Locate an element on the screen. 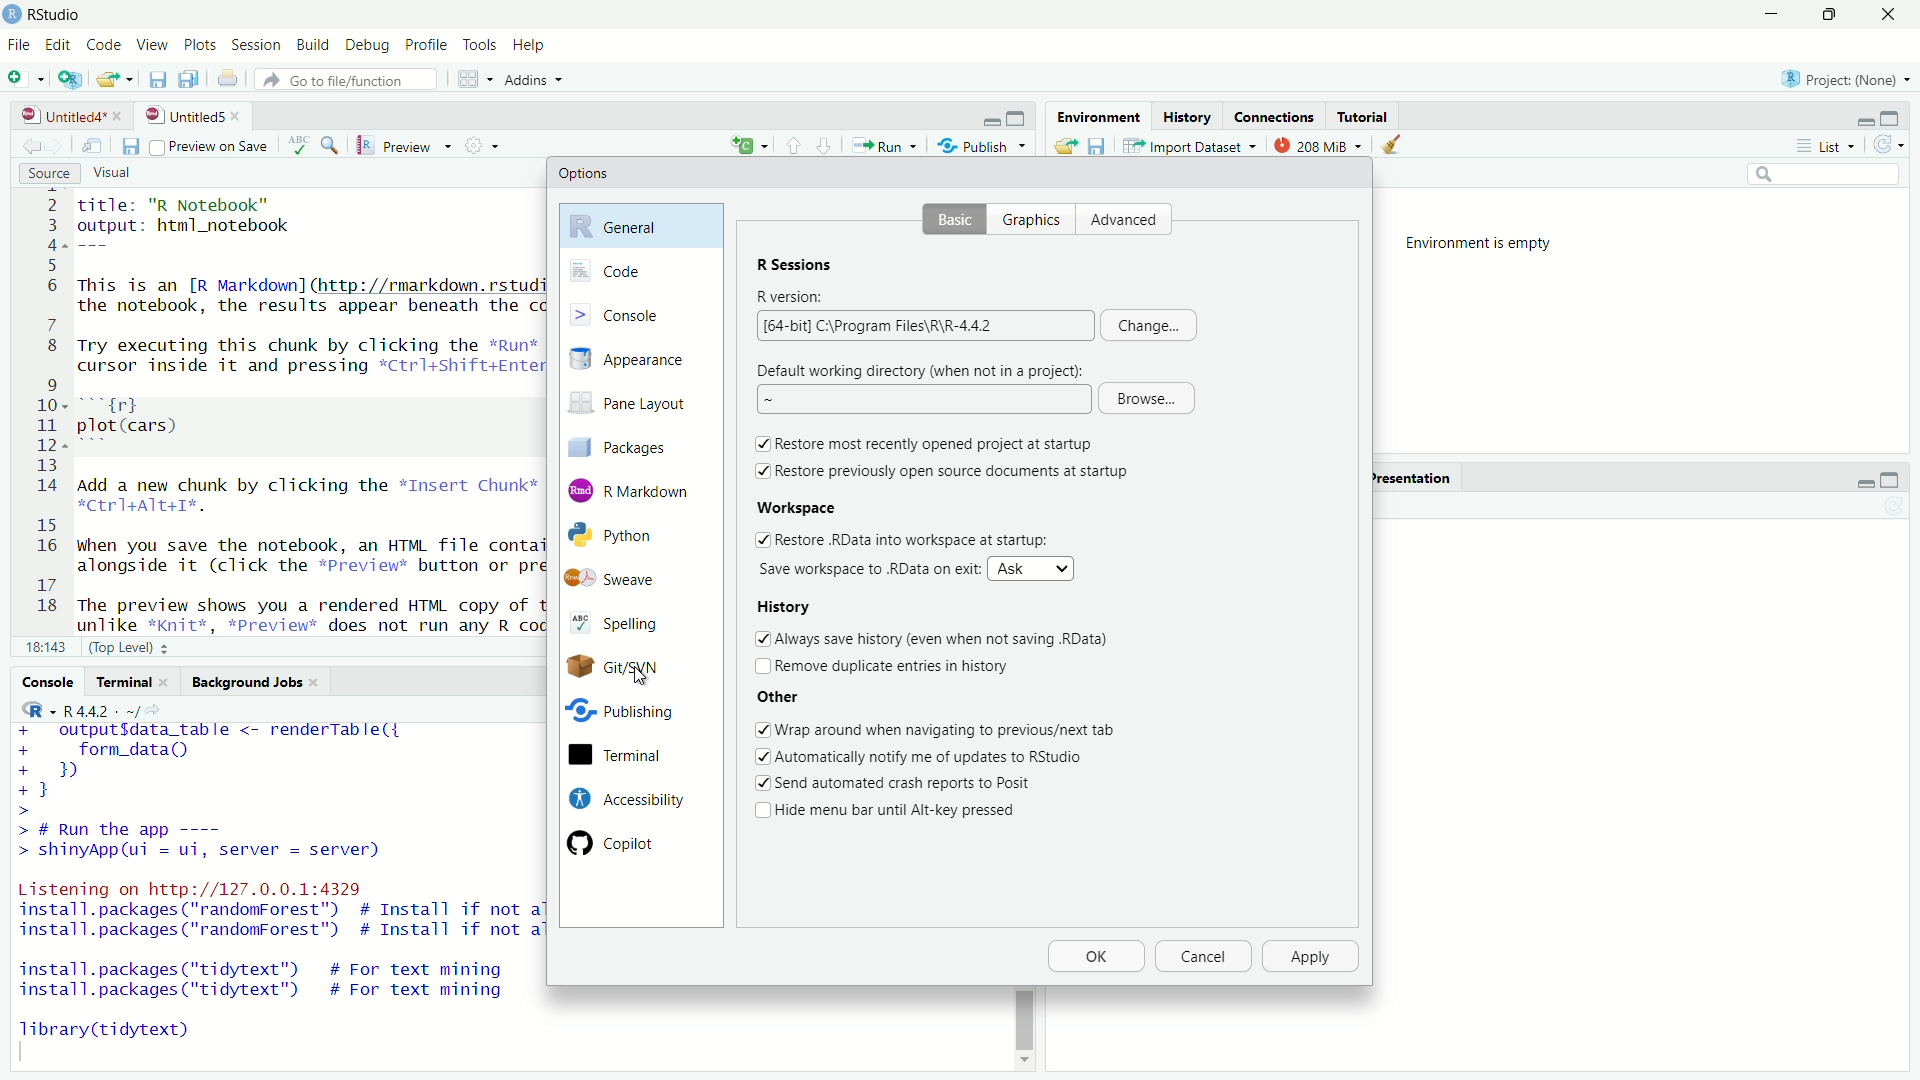 This screenshot has height=1080, width=1920. close is located at coordinates (240, 116).